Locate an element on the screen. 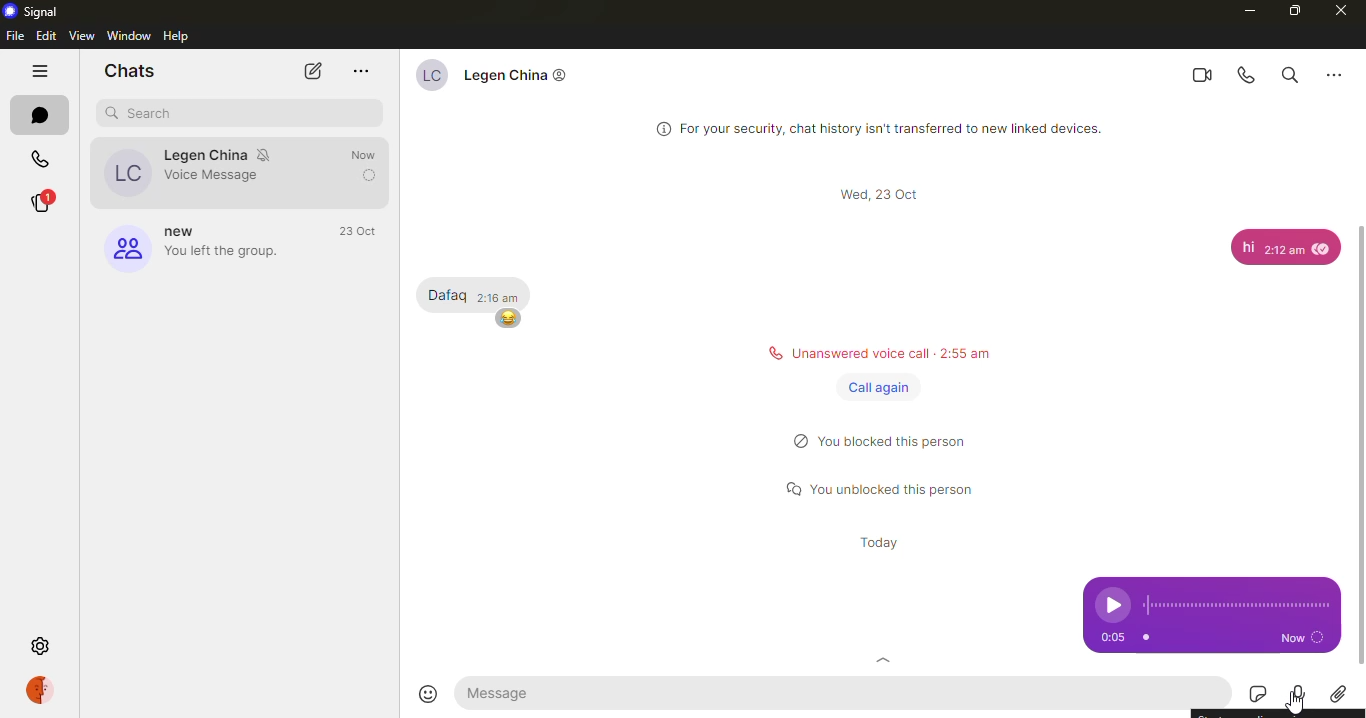 Image resolution: width=1366 pixels, height=718 pixels. message is located at coordinates (503, 693).